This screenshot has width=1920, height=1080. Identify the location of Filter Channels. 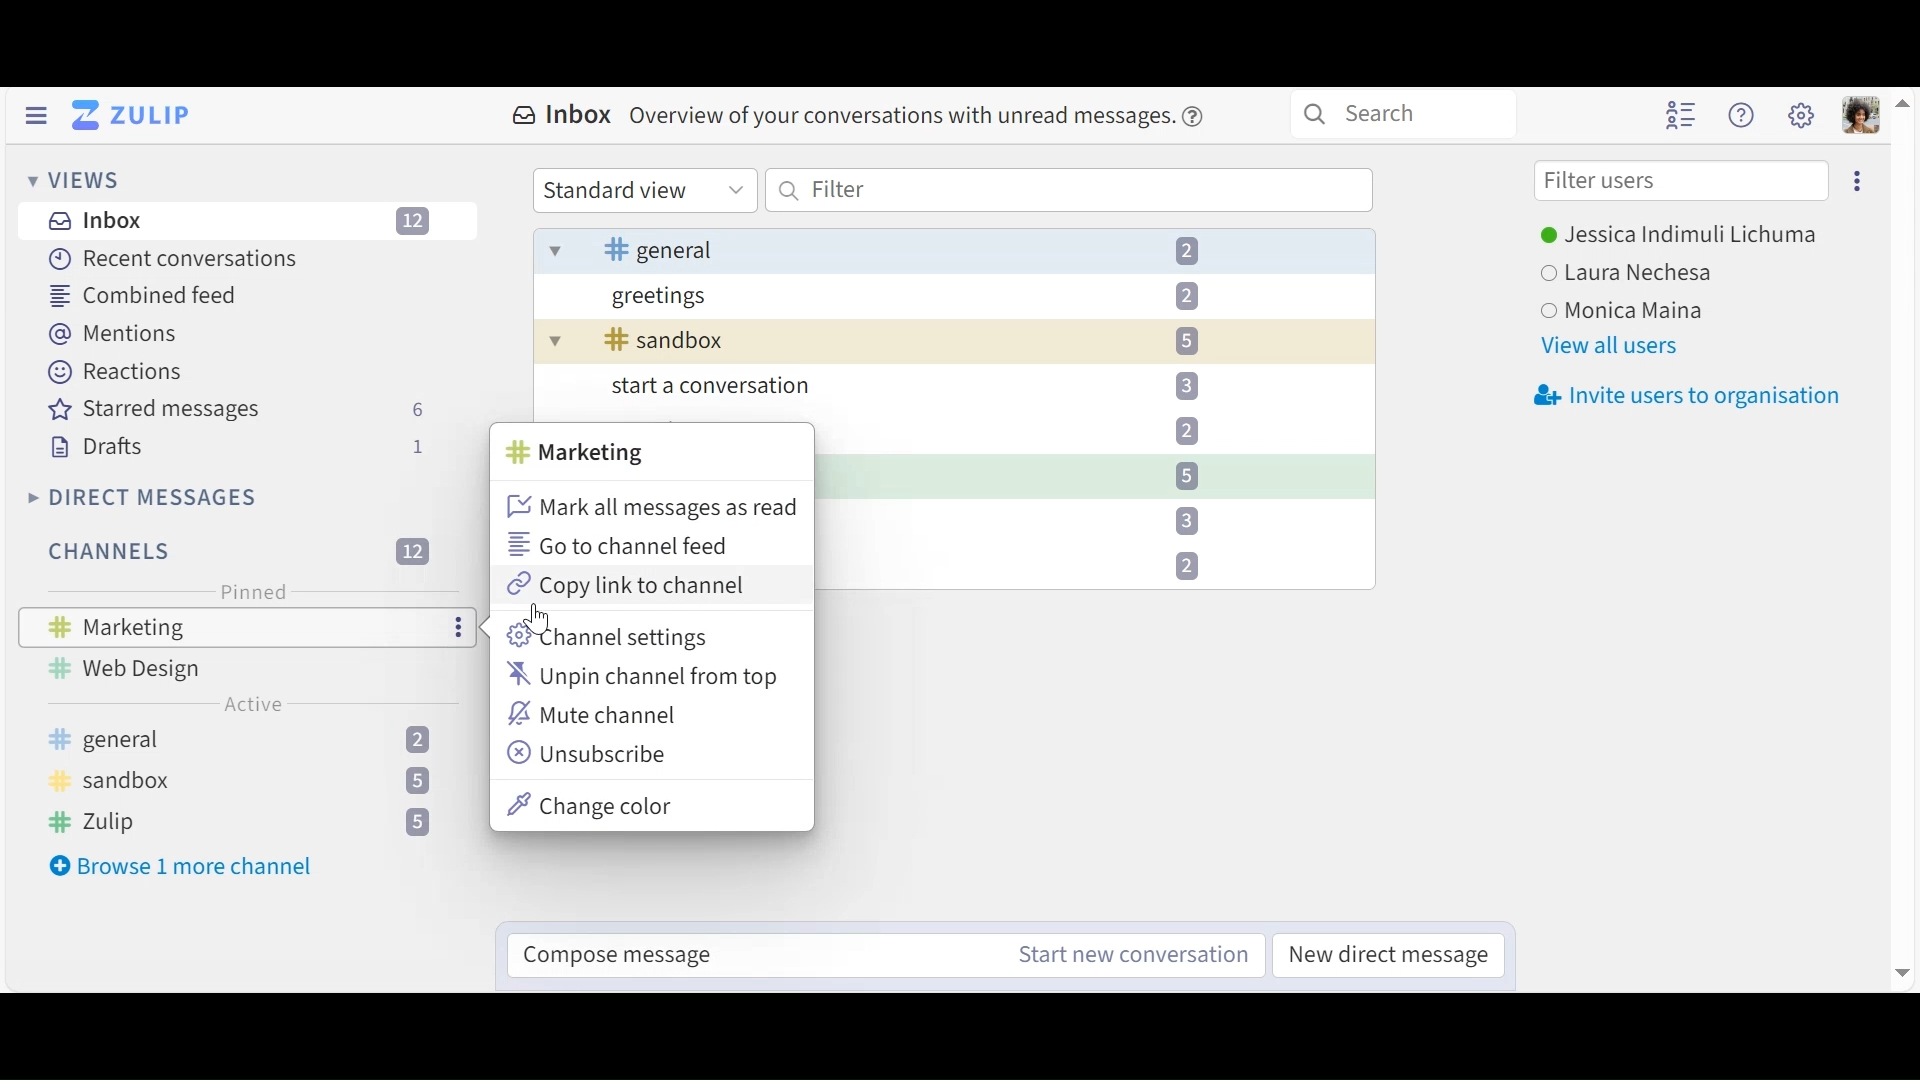
(235, 551).